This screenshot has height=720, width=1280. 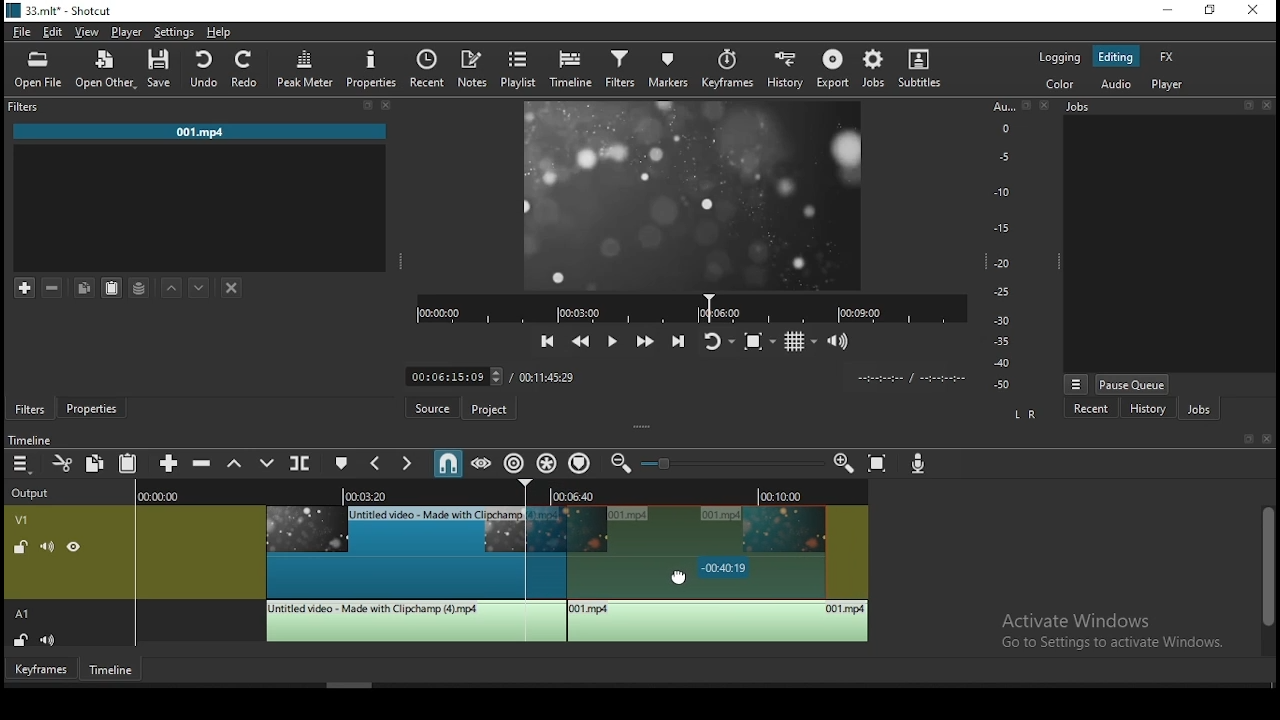 I want to click on undo, so click(x=207, y=69).